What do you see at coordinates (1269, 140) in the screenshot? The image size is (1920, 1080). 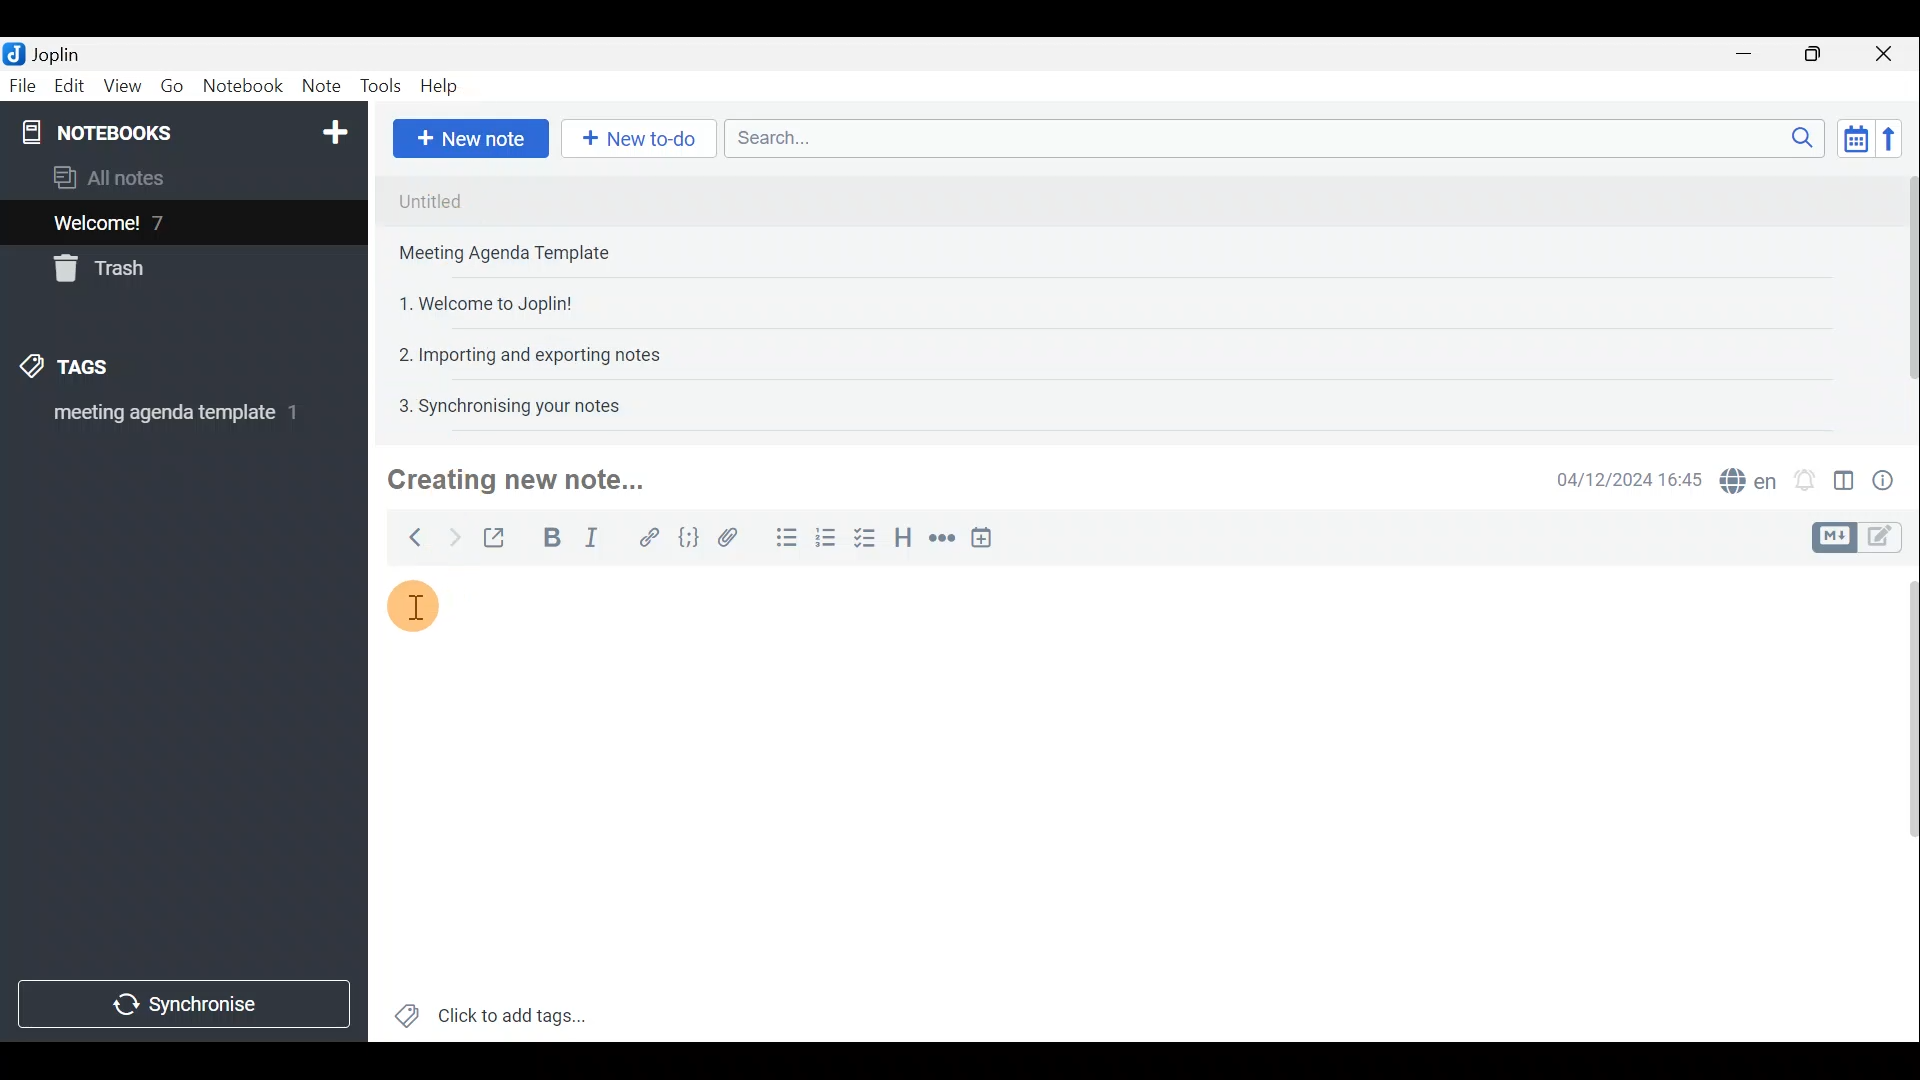 I see `Search bar` at bounding box center [1269, 140].